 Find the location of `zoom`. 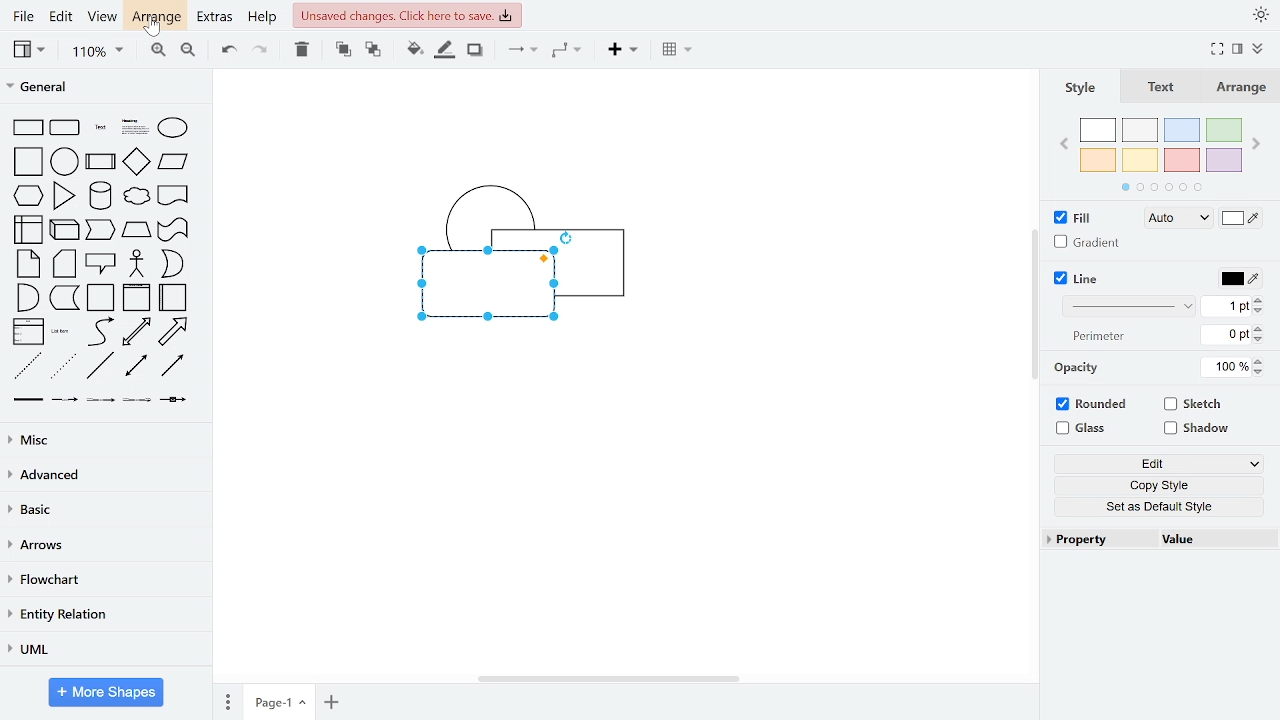

zoom is located at coordinates (99, 51).